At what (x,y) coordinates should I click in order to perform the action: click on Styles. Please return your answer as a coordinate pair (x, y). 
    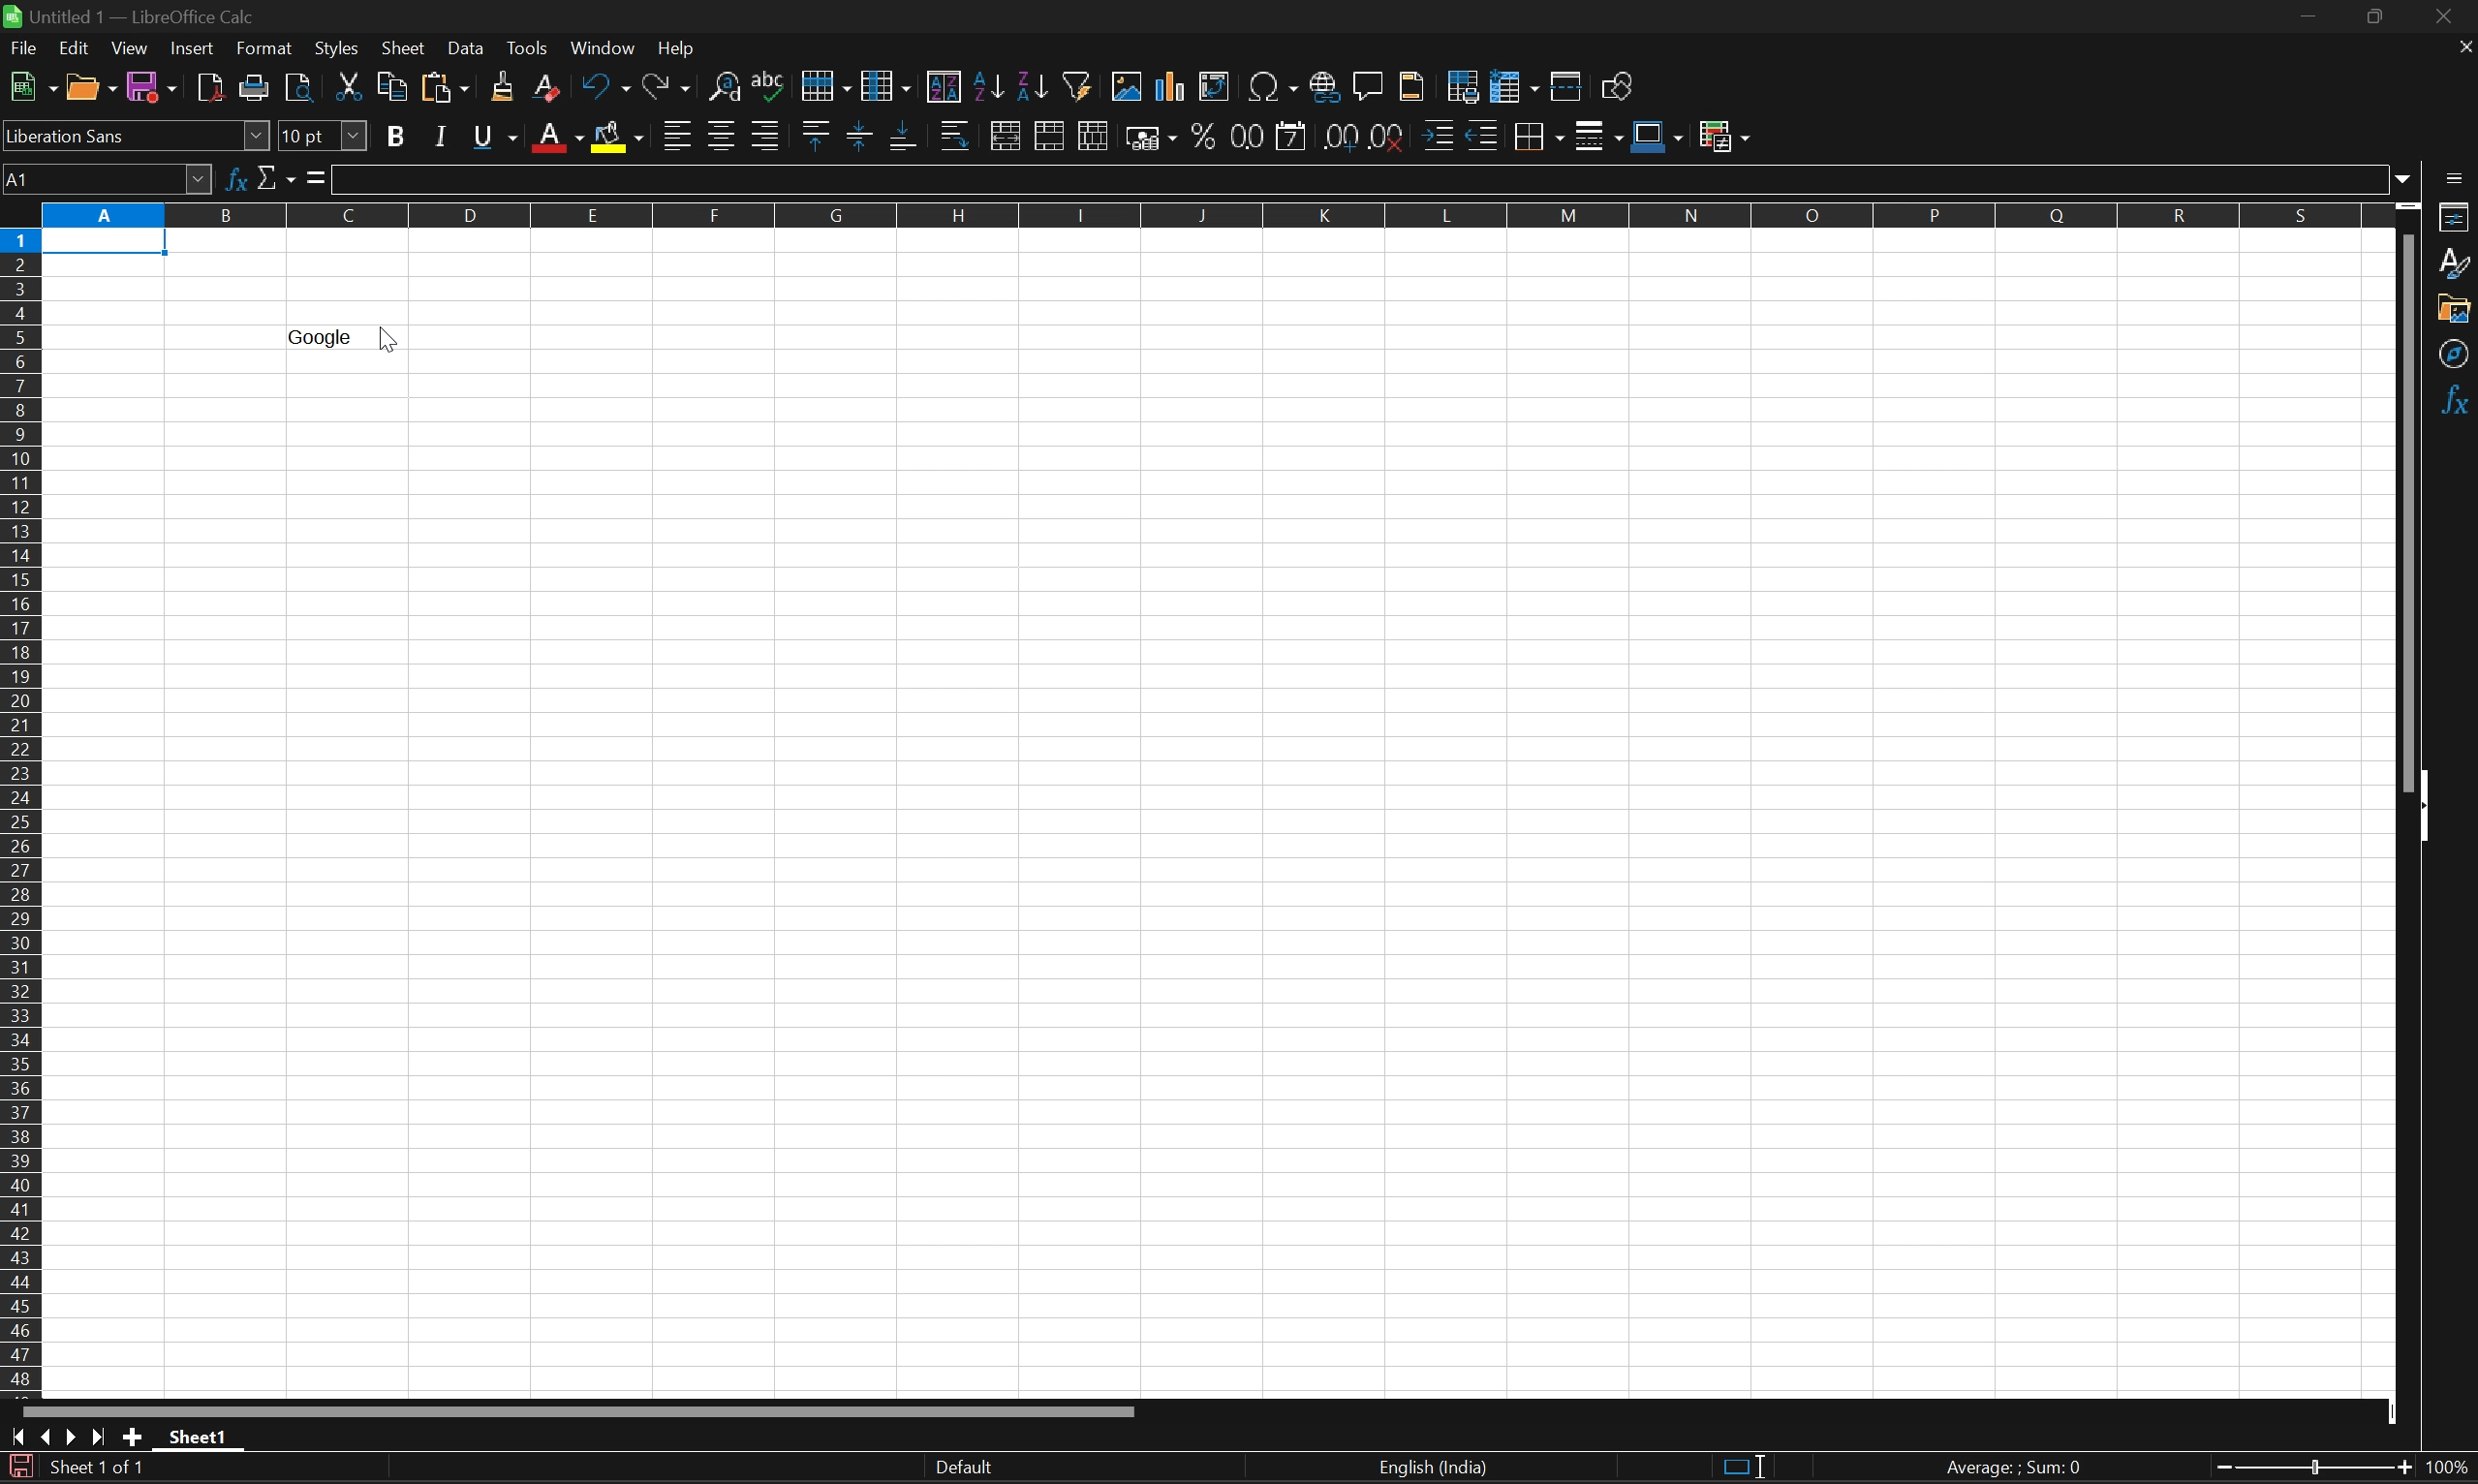
    Looking at the image, I should click on (338, 51).